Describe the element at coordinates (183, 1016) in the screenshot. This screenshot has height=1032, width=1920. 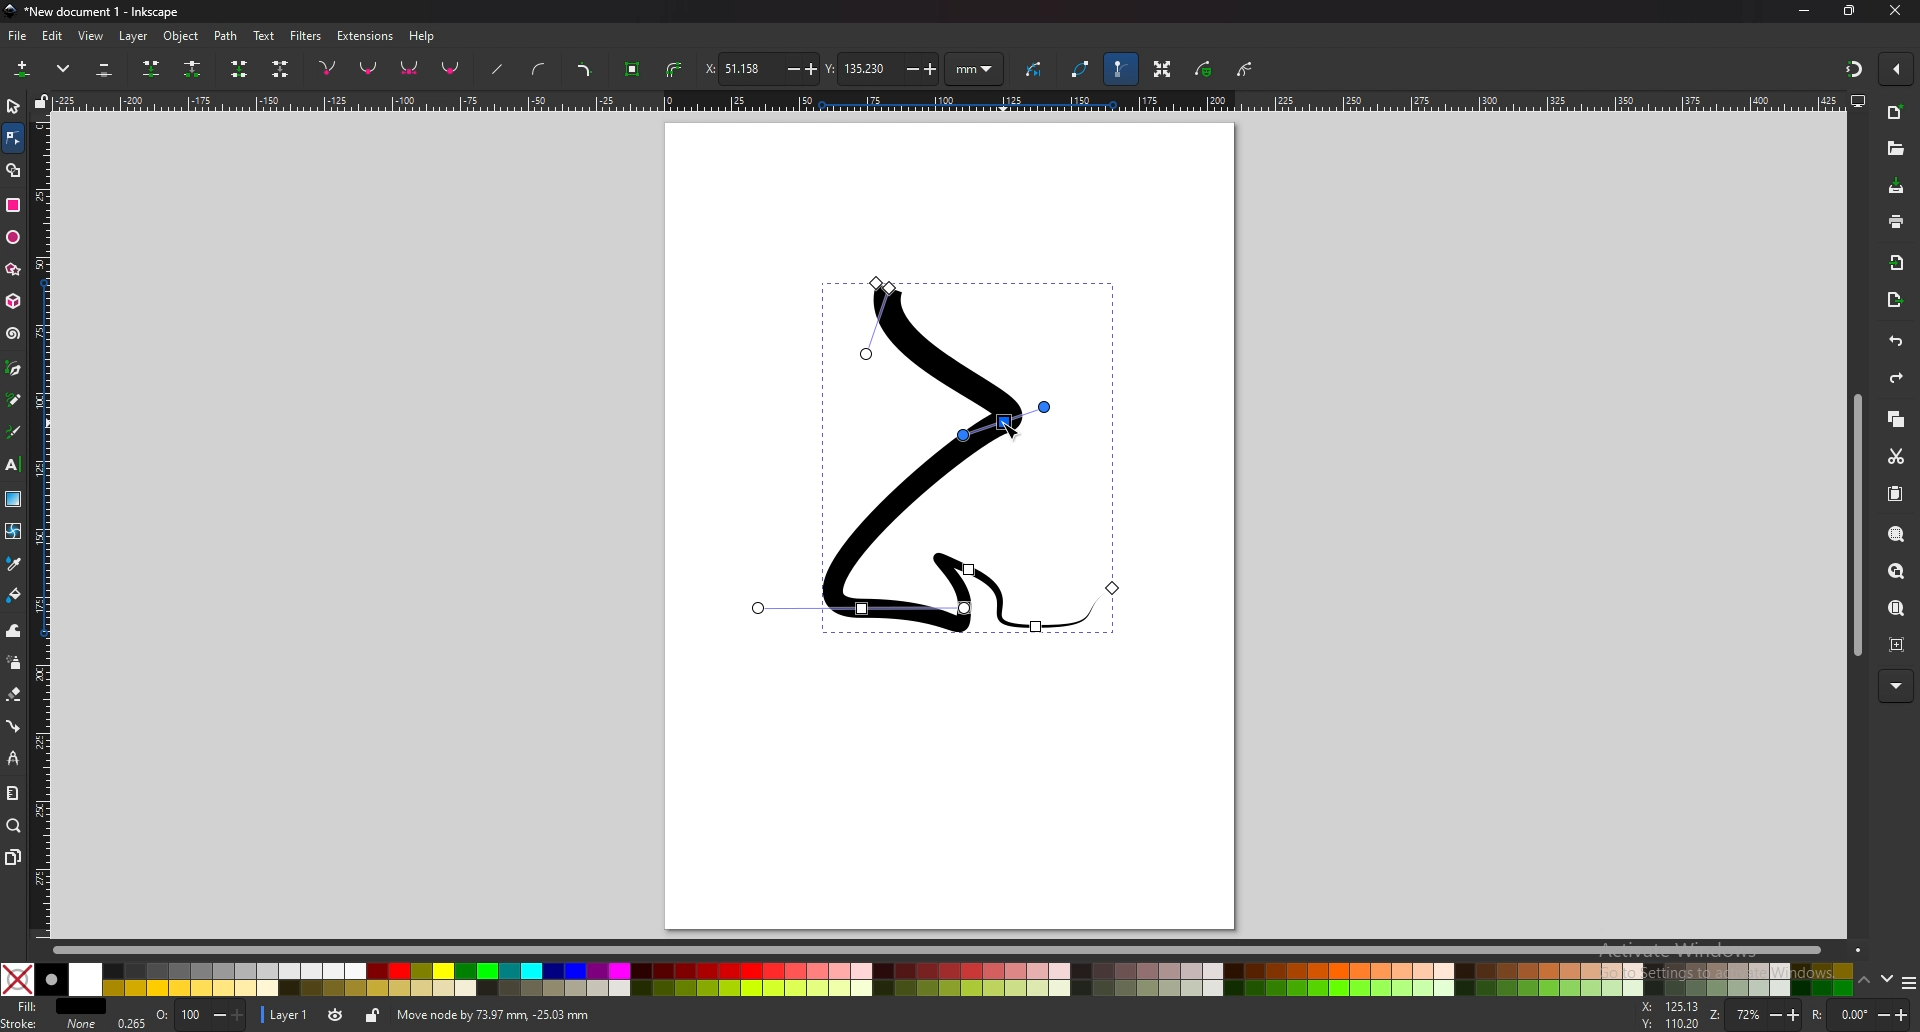
I see `opacity` at that location.